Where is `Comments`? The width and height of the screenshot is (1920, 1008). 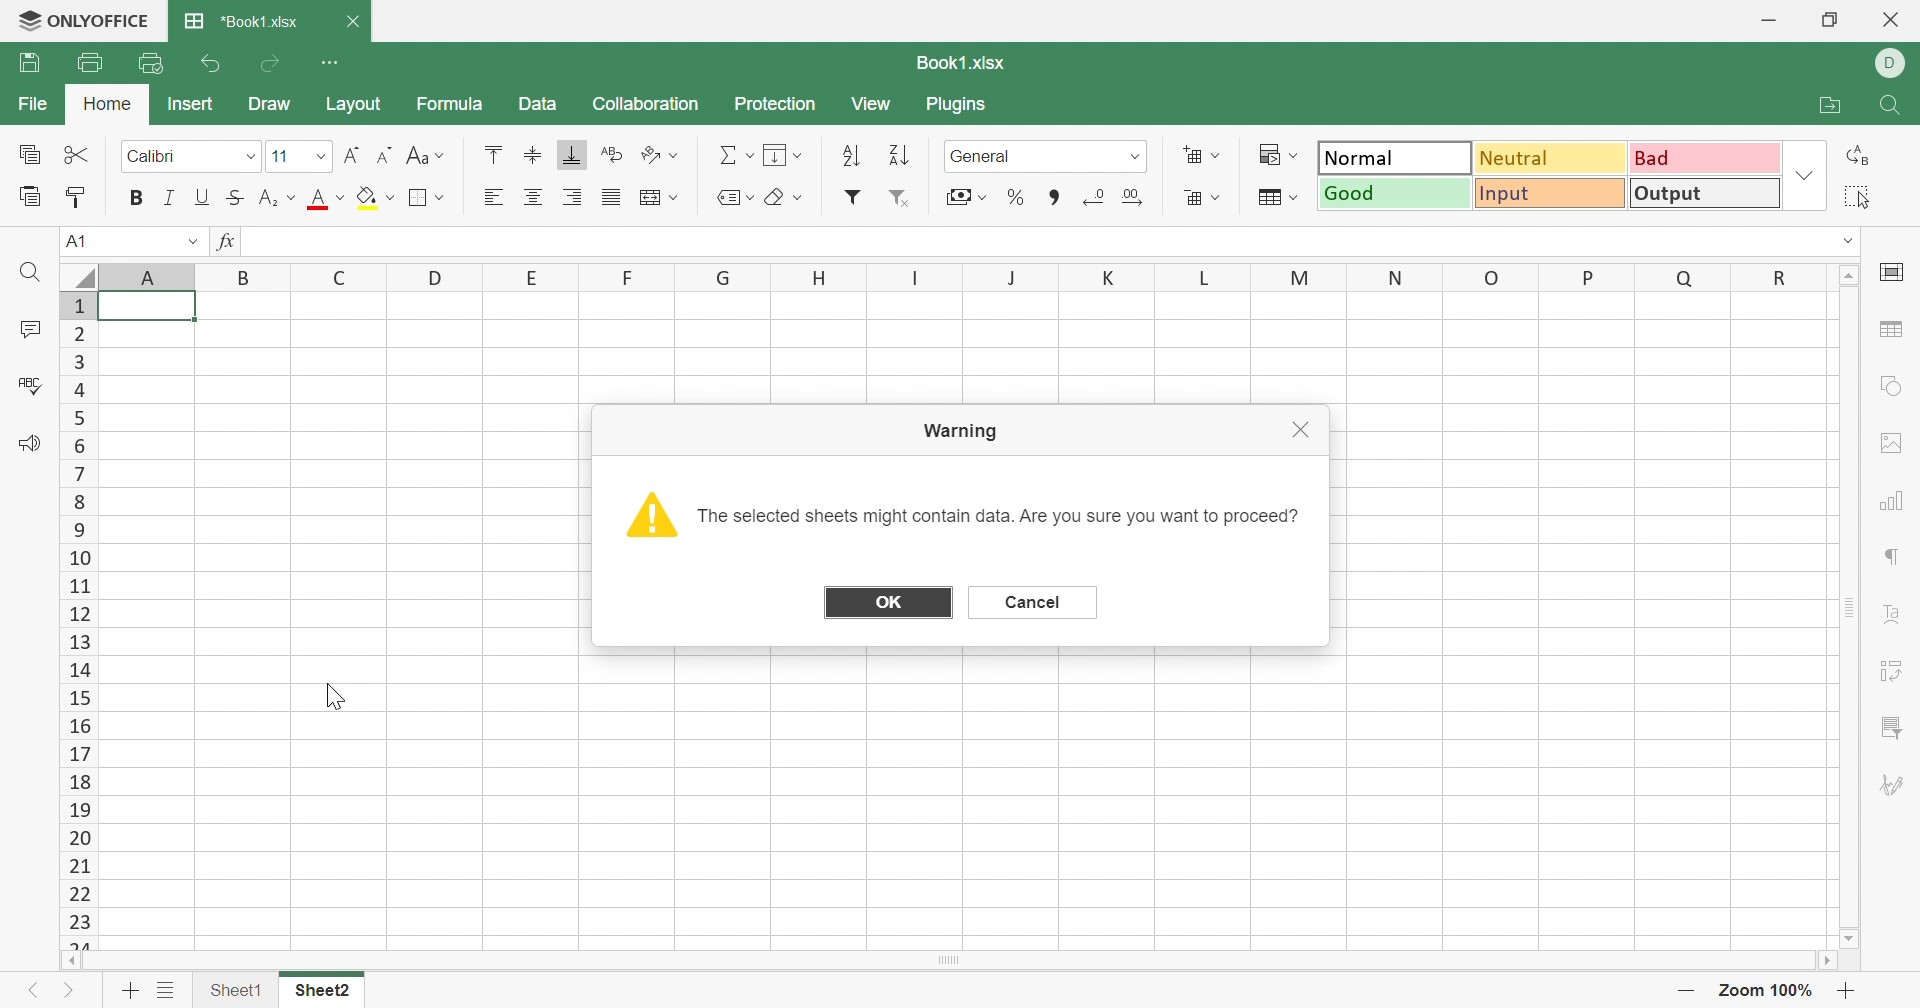 Comments is located at coordinates (30, 328).